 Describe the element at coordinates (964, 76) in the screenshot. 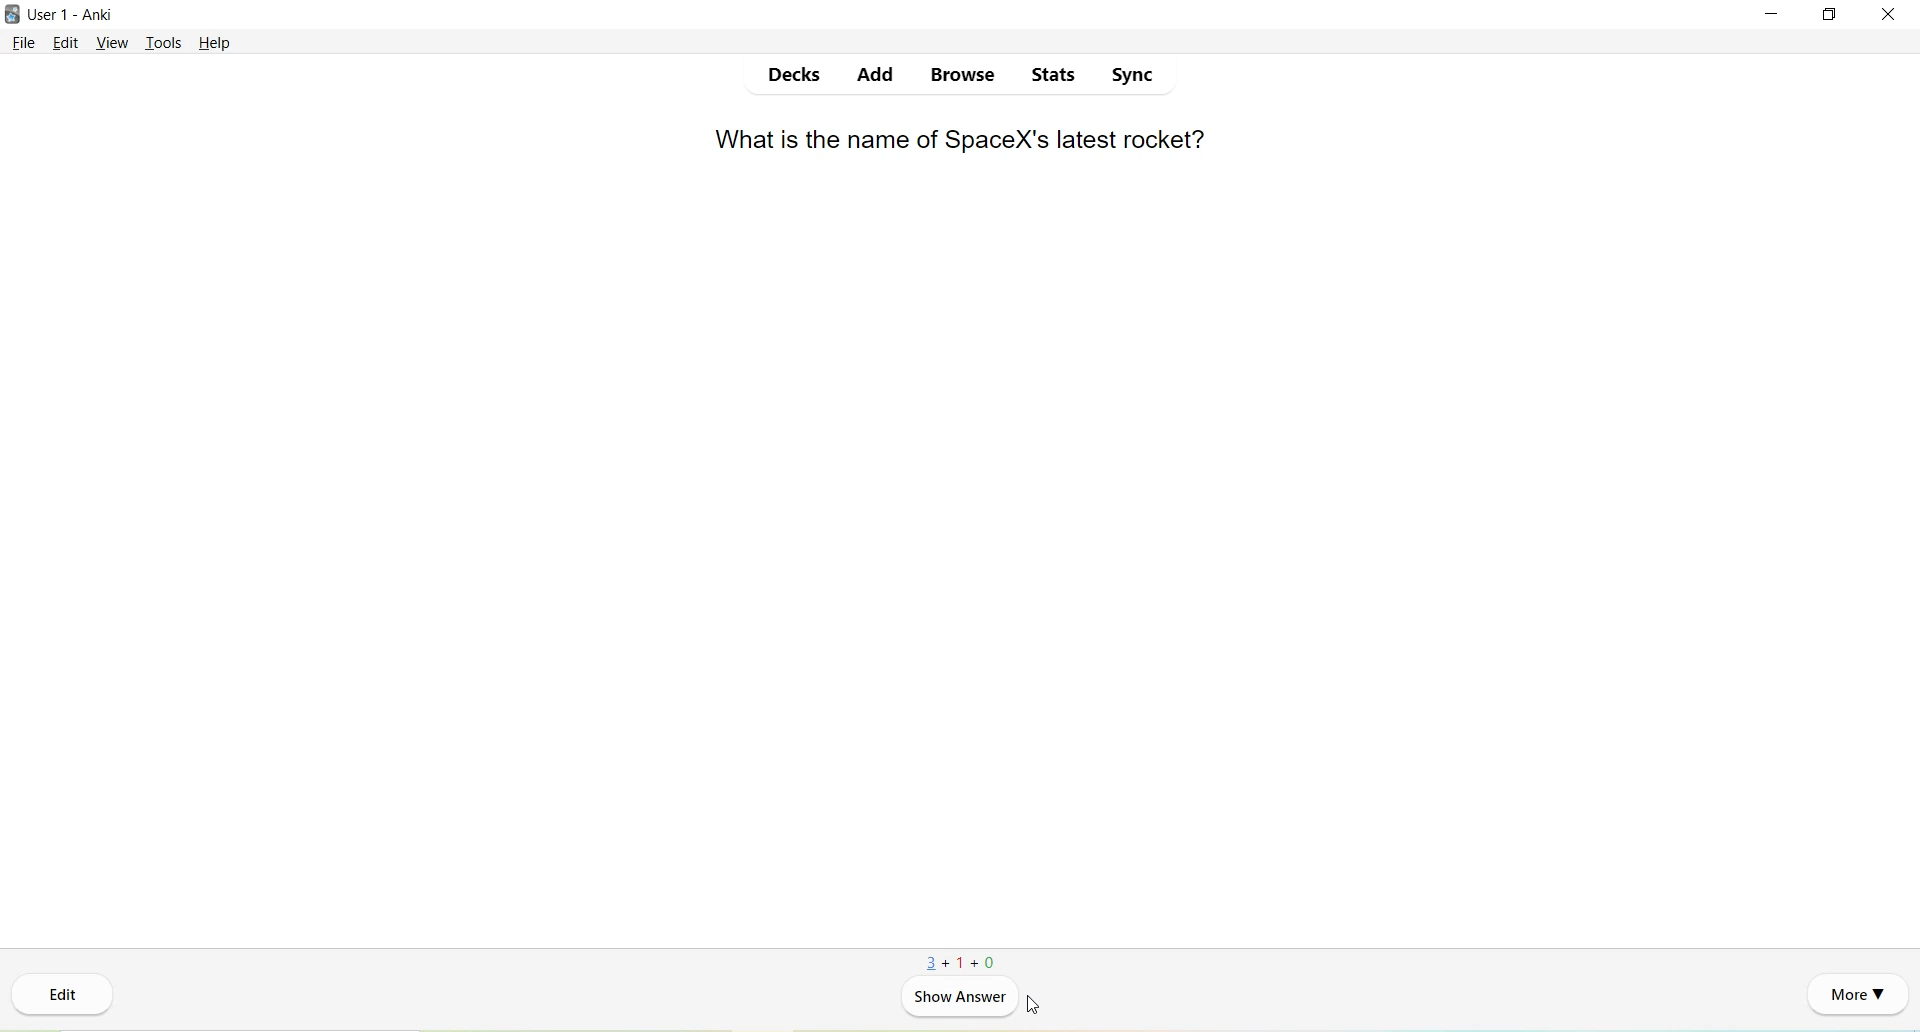

I see `Browse` at that location.